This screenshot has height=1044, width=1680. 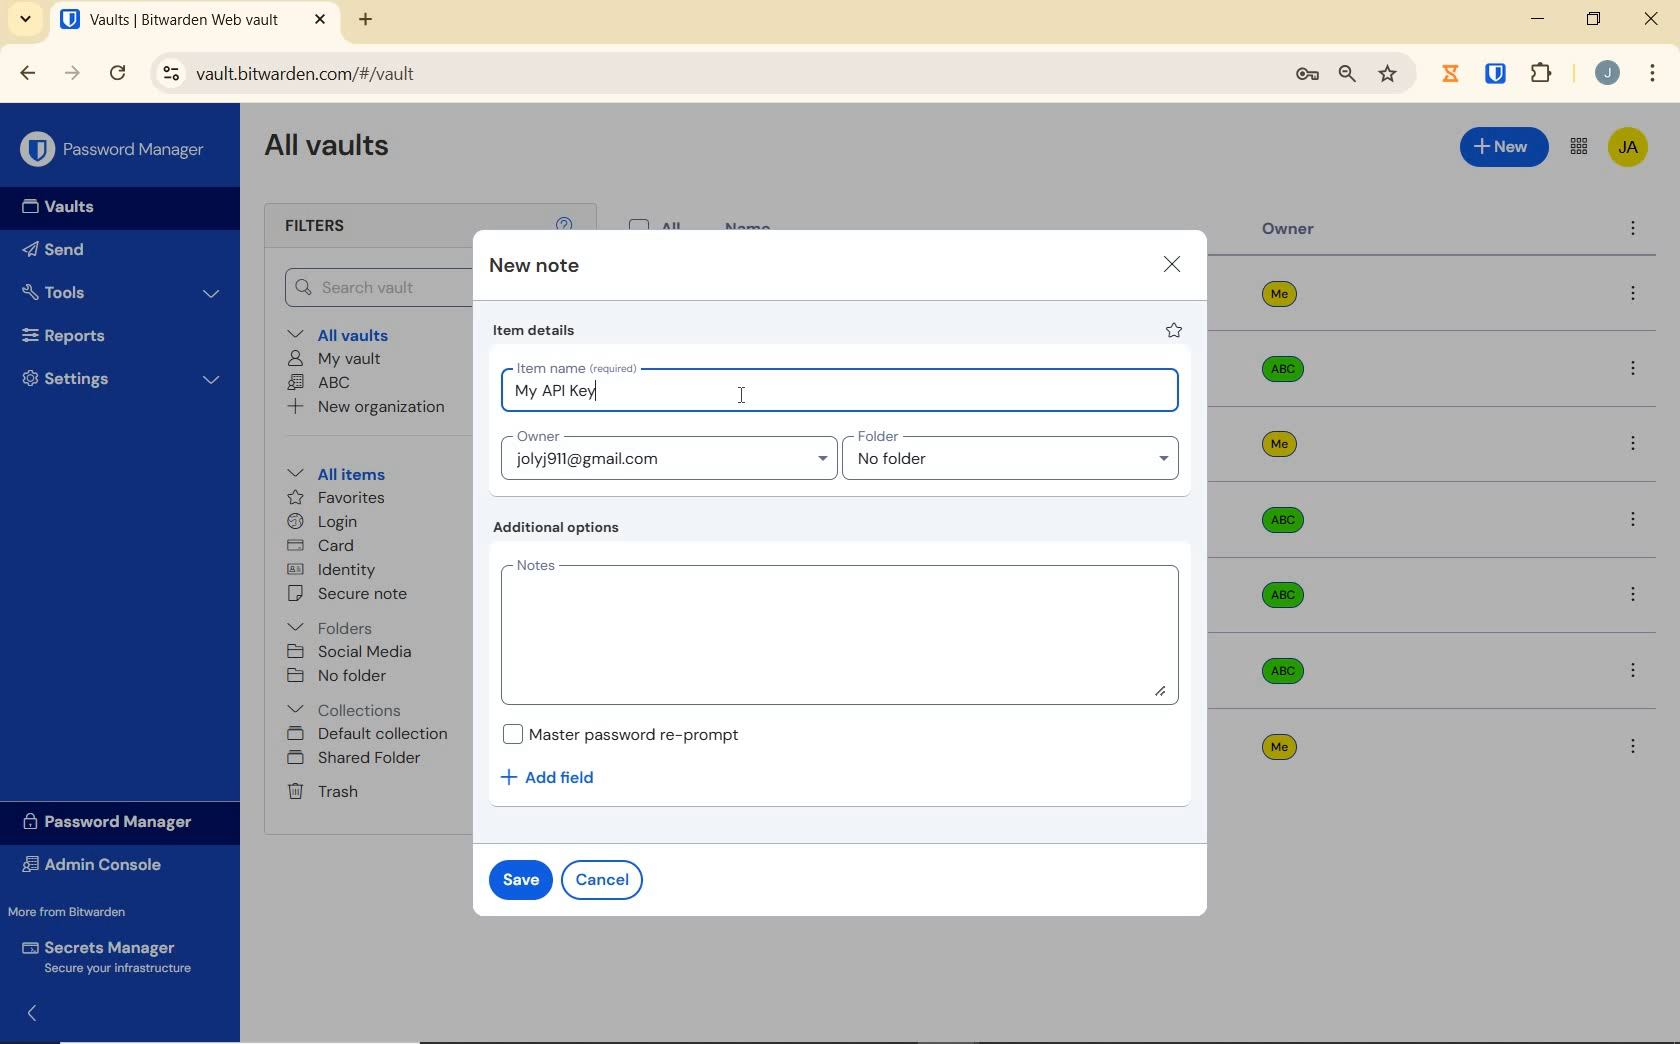 I want to click on item details, so click(x=535, y=333).